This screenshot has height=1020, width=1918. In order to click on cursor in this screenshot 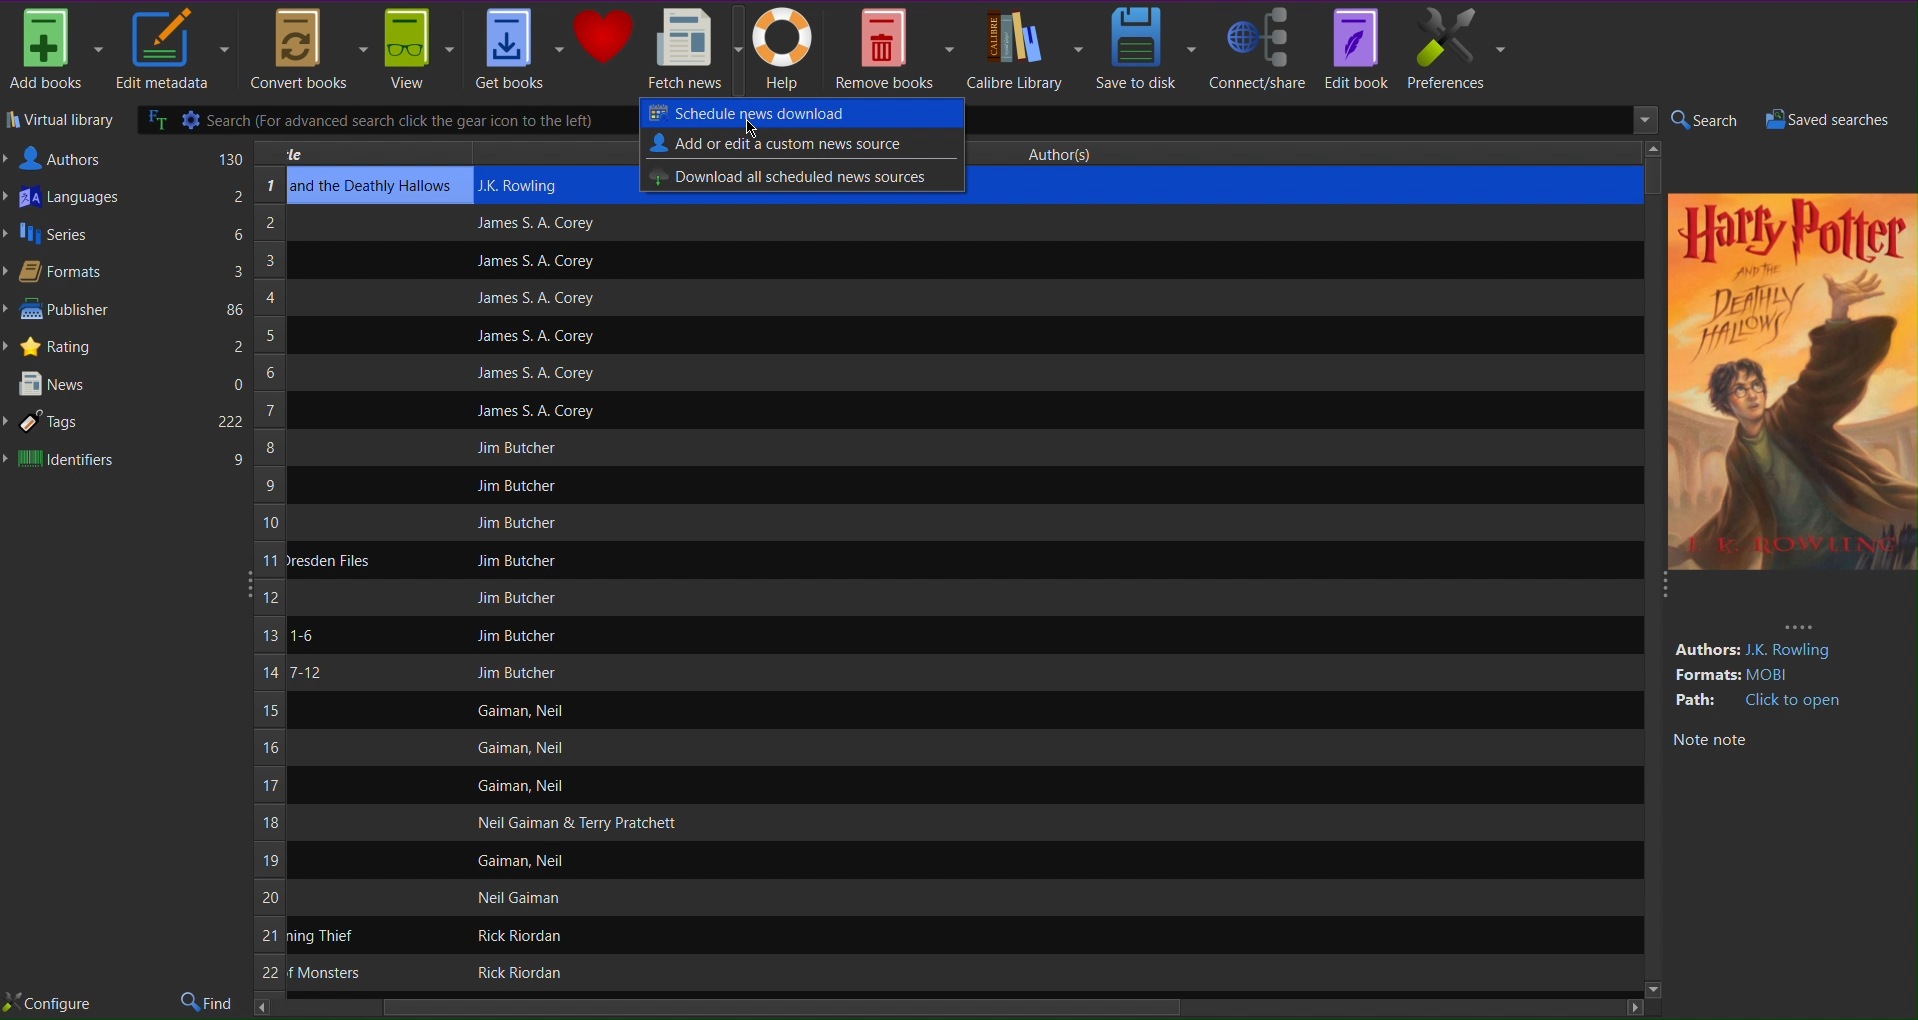, I will do `click(752, 128)`.